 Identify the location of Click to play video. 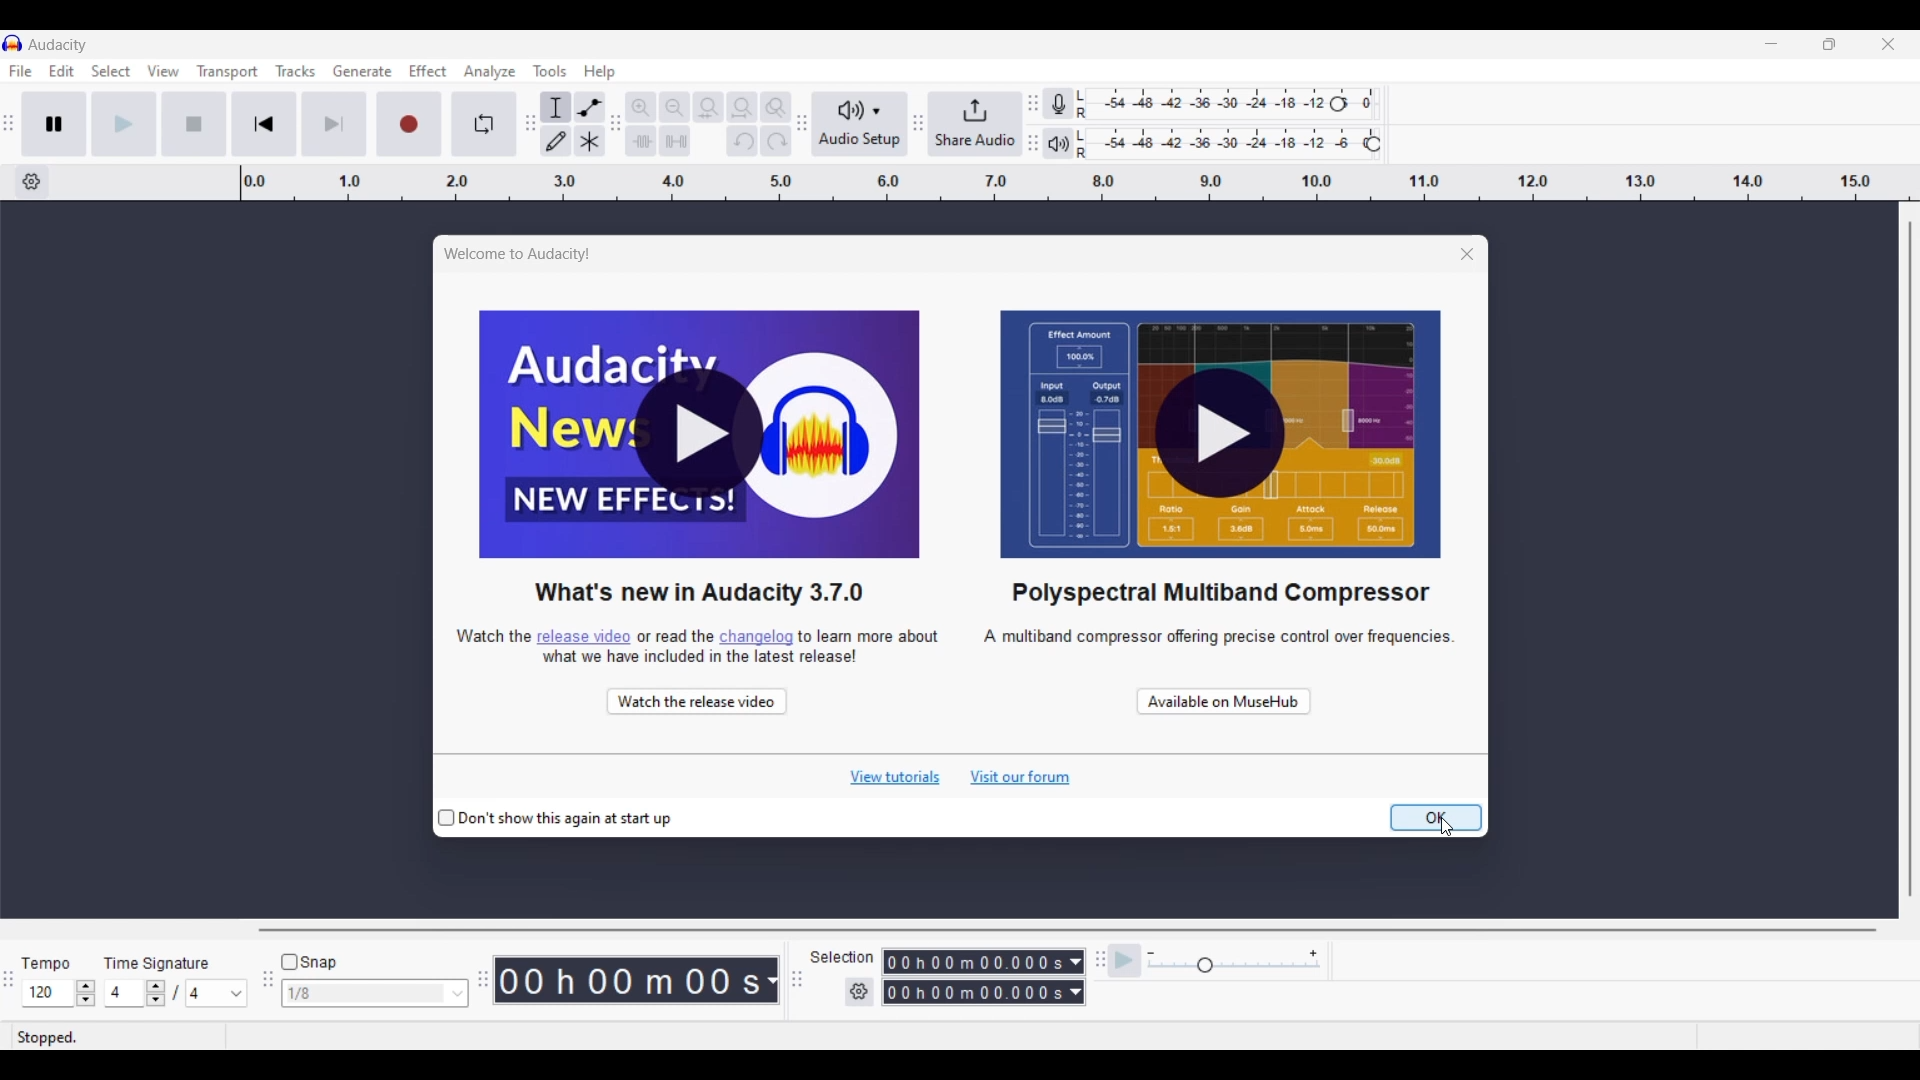
(700, 435).